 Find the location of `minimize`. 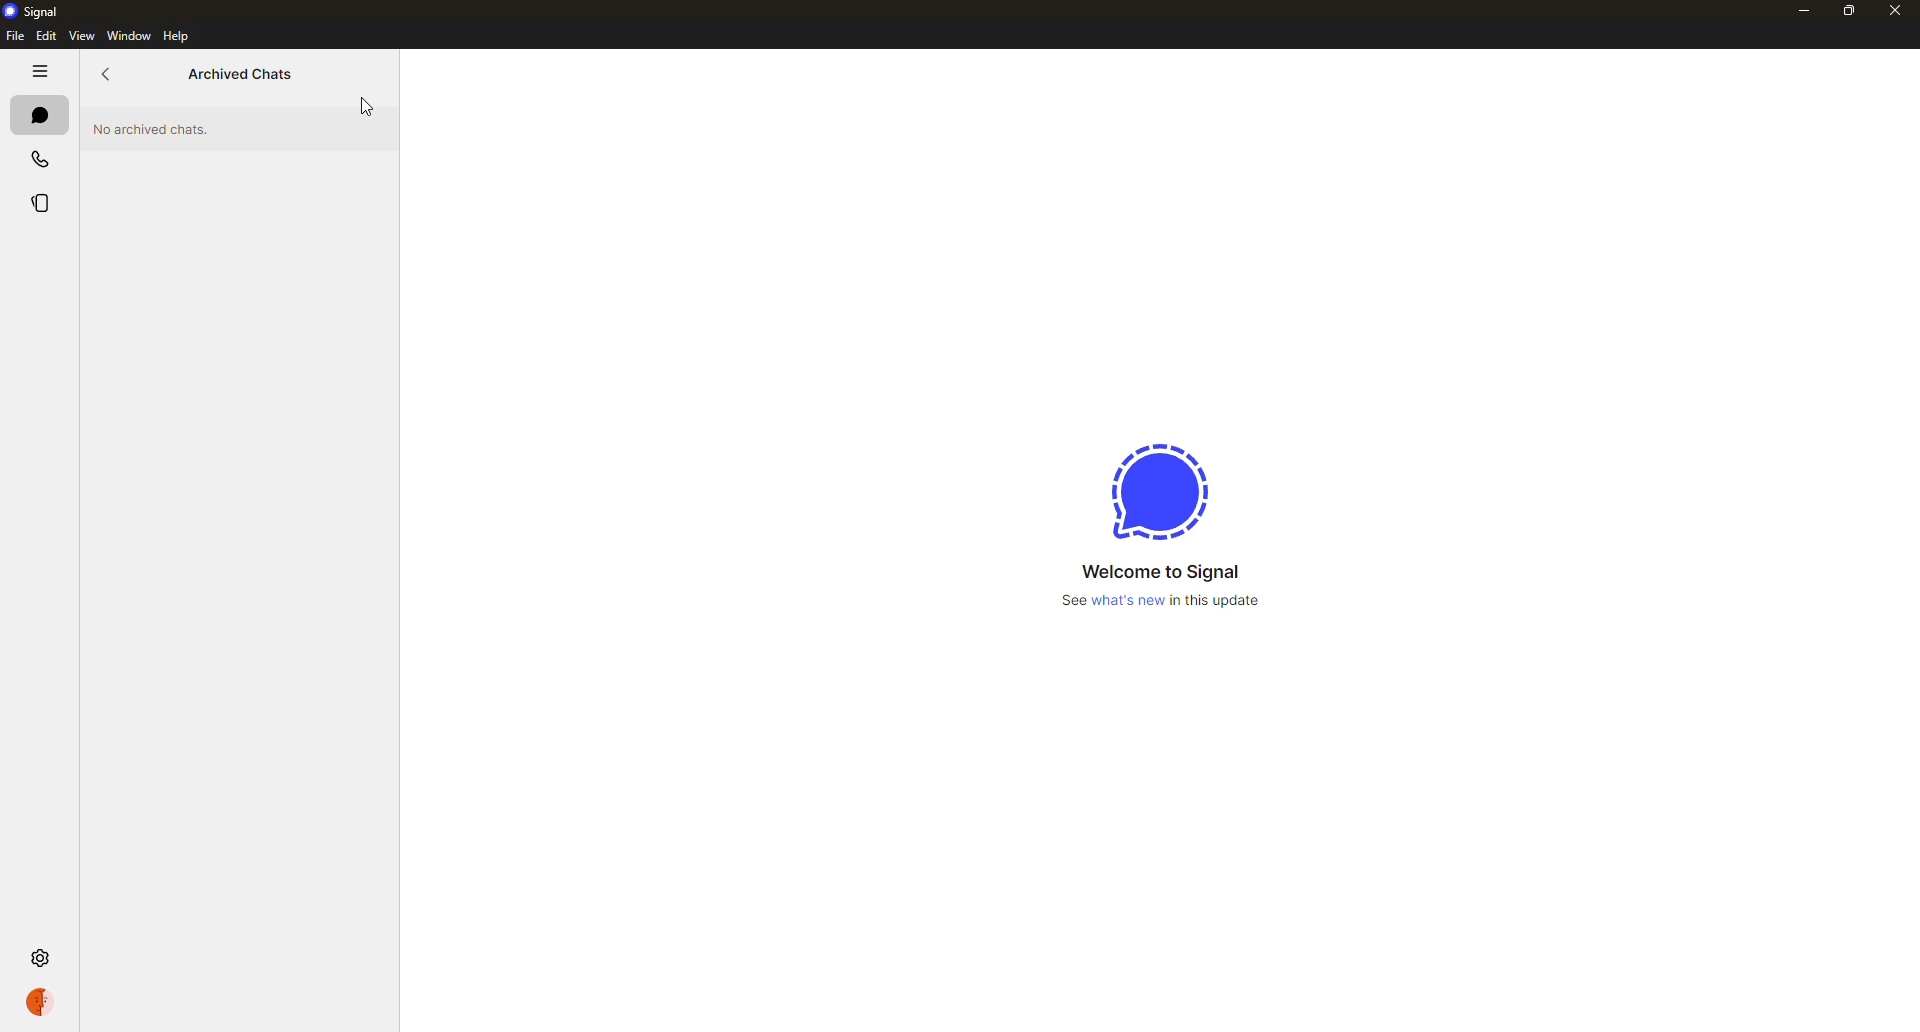

minimize is located at coordinates (1804, 12).